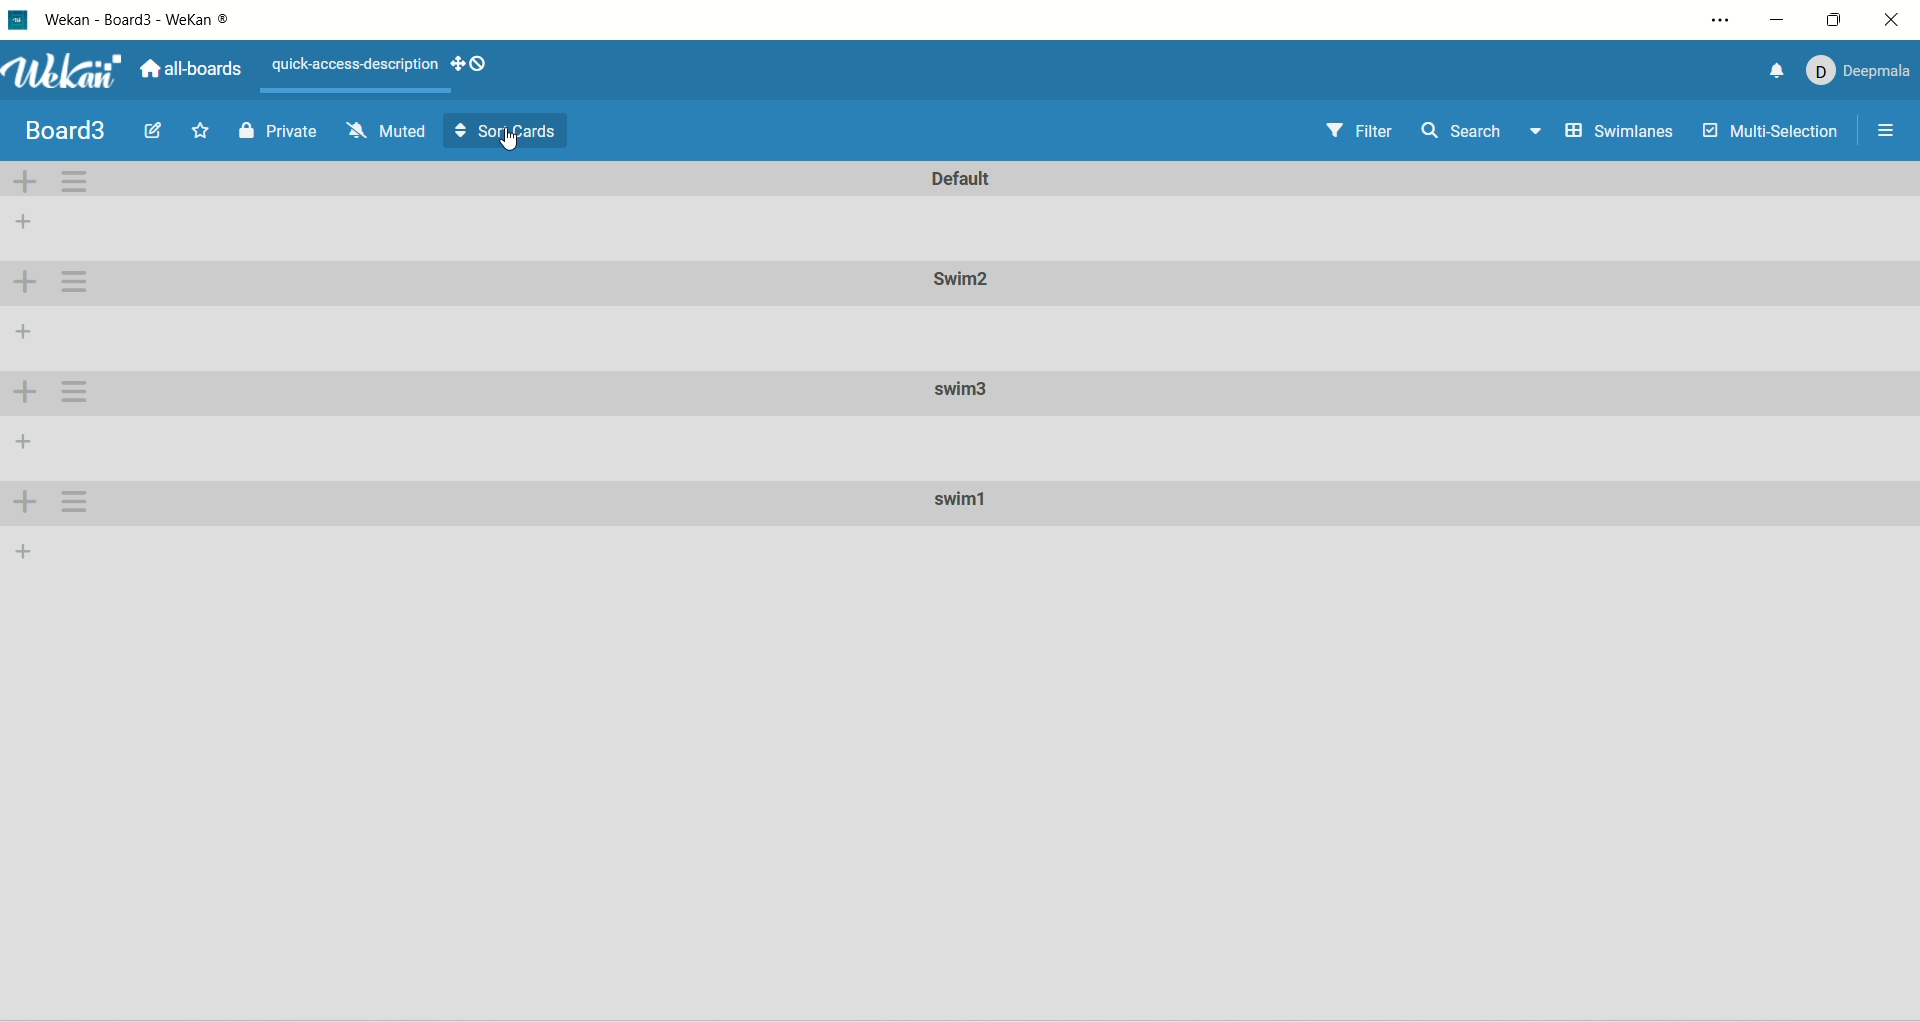  I want to click on notification, so click(1767, 71).